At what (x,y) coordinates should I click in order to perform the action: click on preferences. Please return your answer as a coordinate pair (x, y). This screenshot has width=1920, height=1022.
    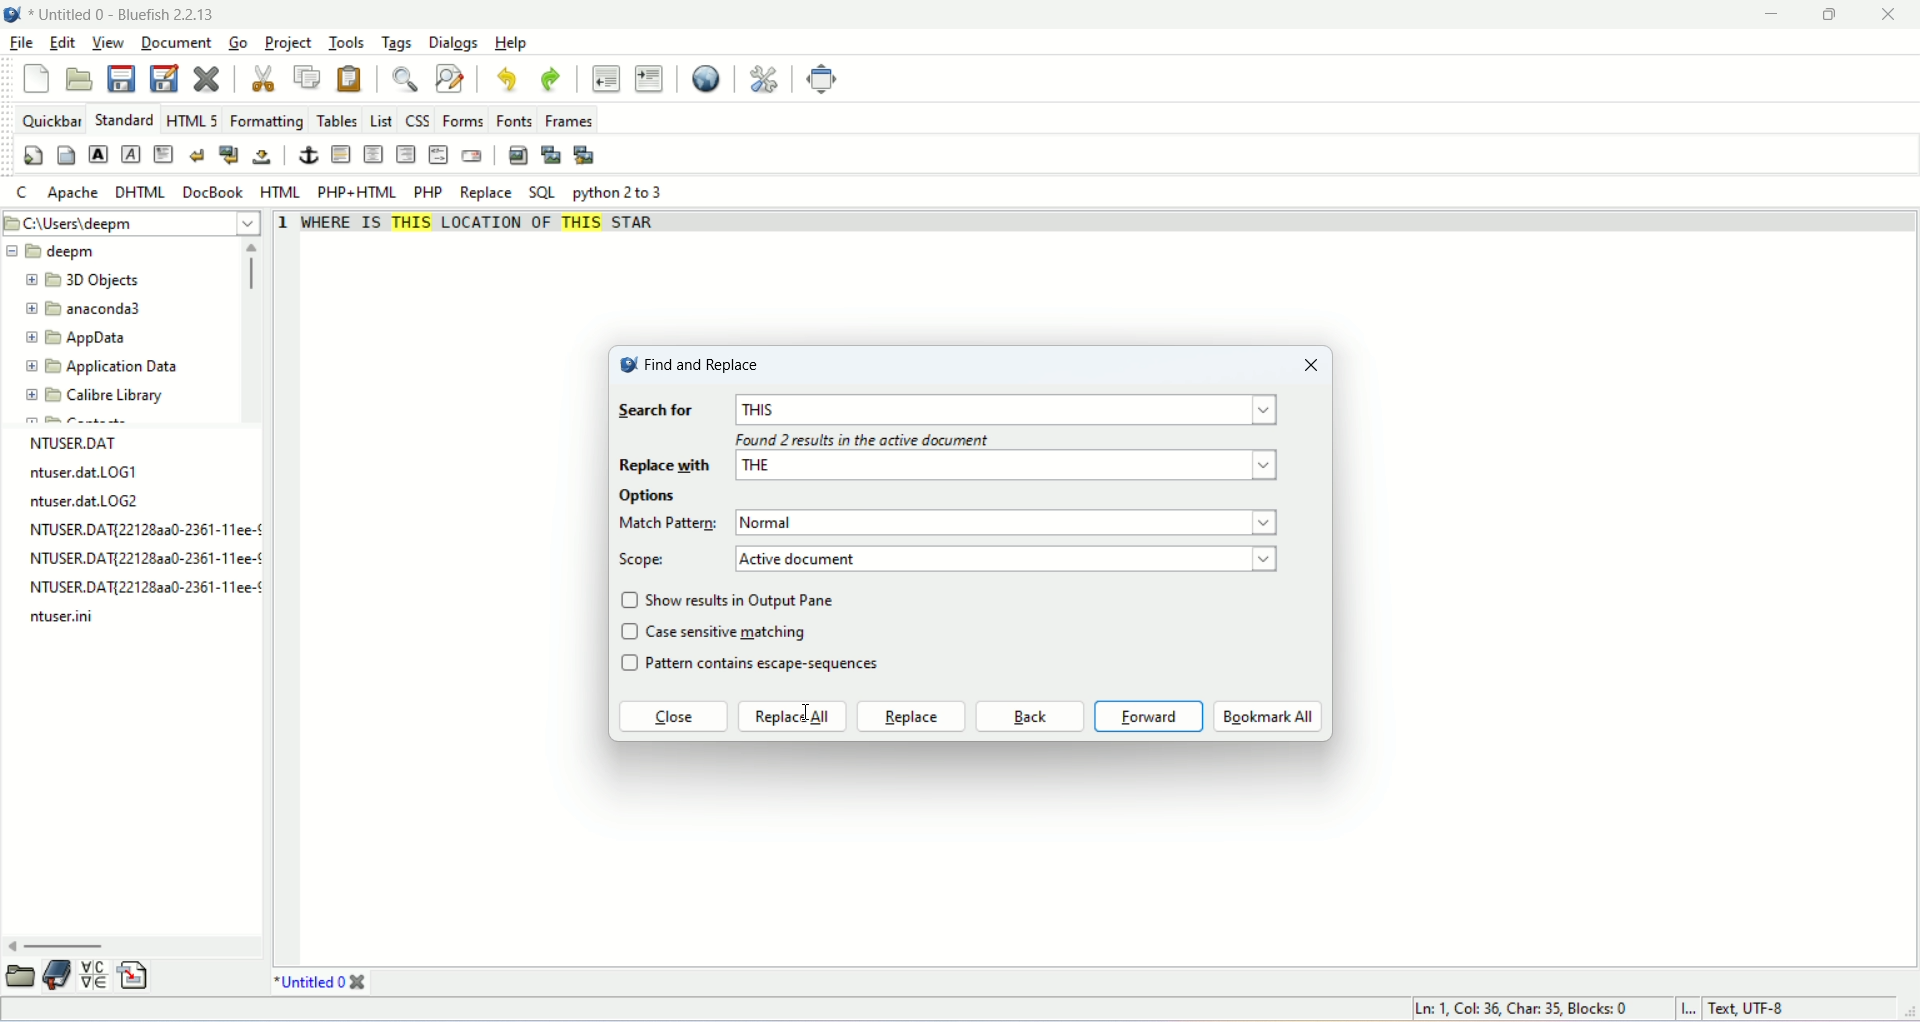
    Looking at the image, I should click on (764, 80).